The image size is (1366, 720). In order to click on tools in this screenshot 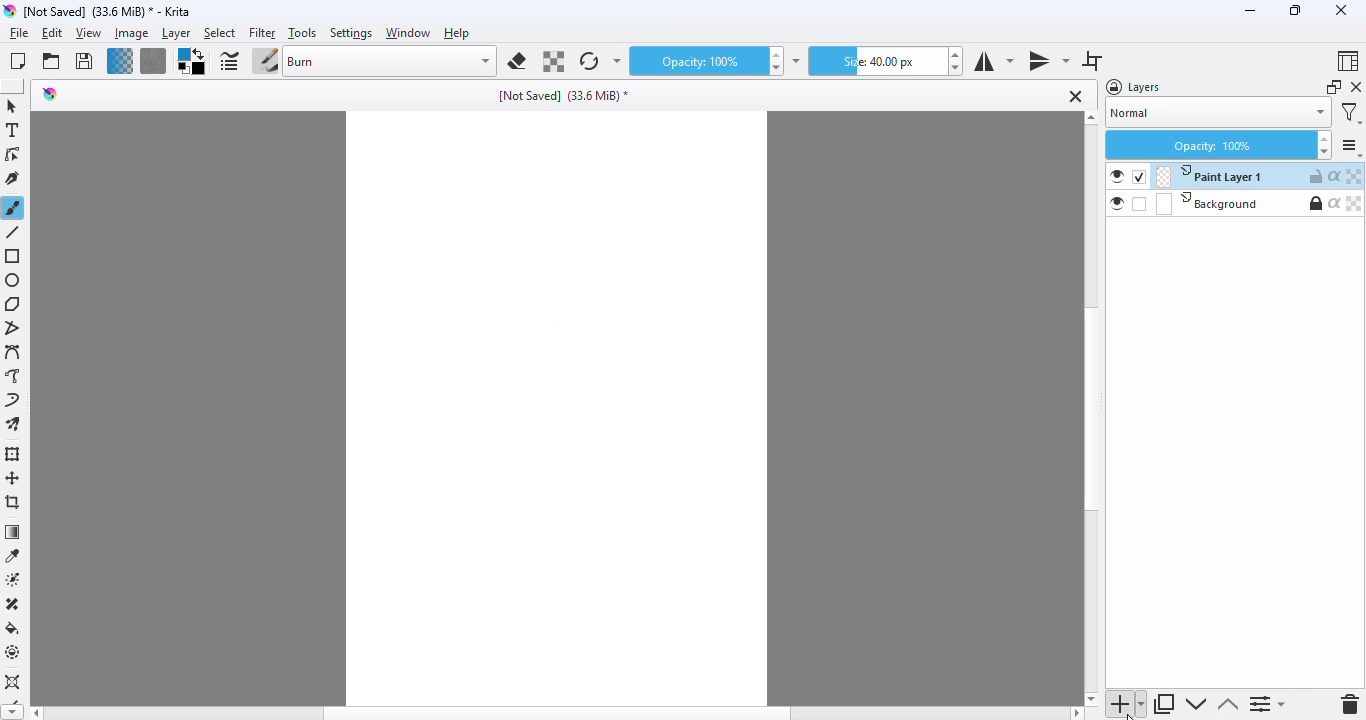, I will do `click(301, 33)`.